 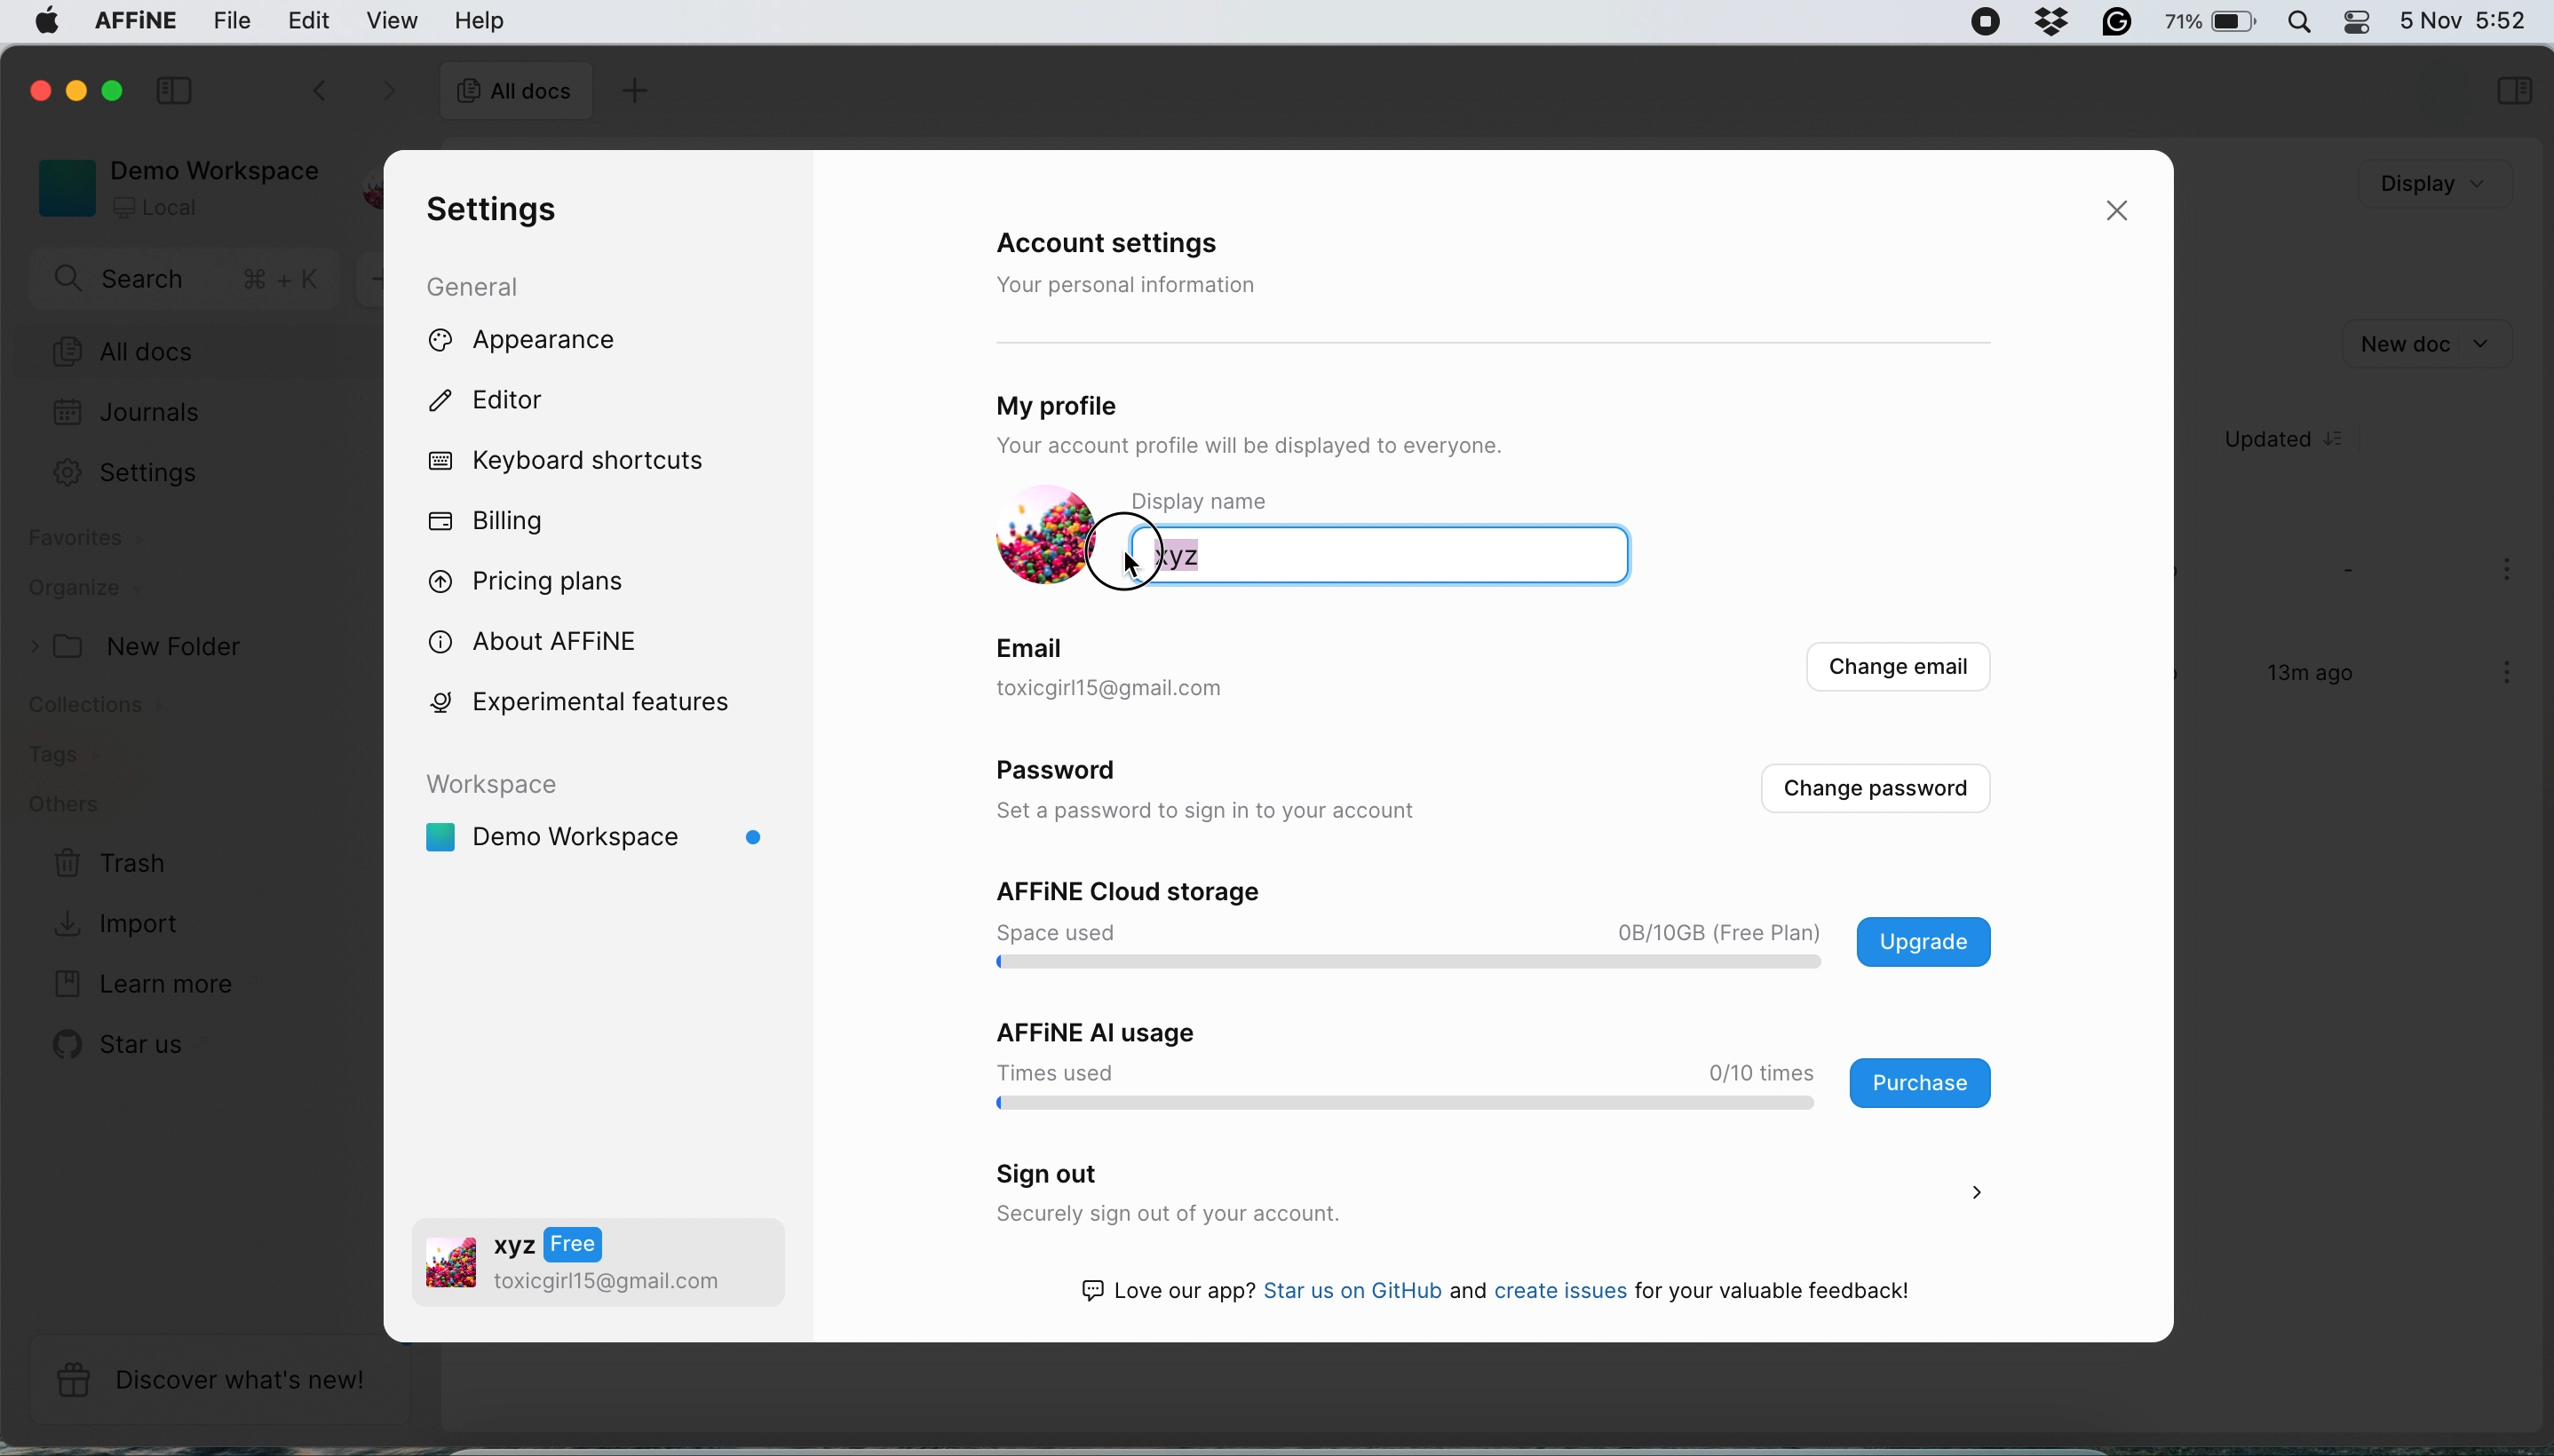 What do you see at coordinates (80, 94) in the screenshot?
I see `minimise` at bounding box center [80, 94].